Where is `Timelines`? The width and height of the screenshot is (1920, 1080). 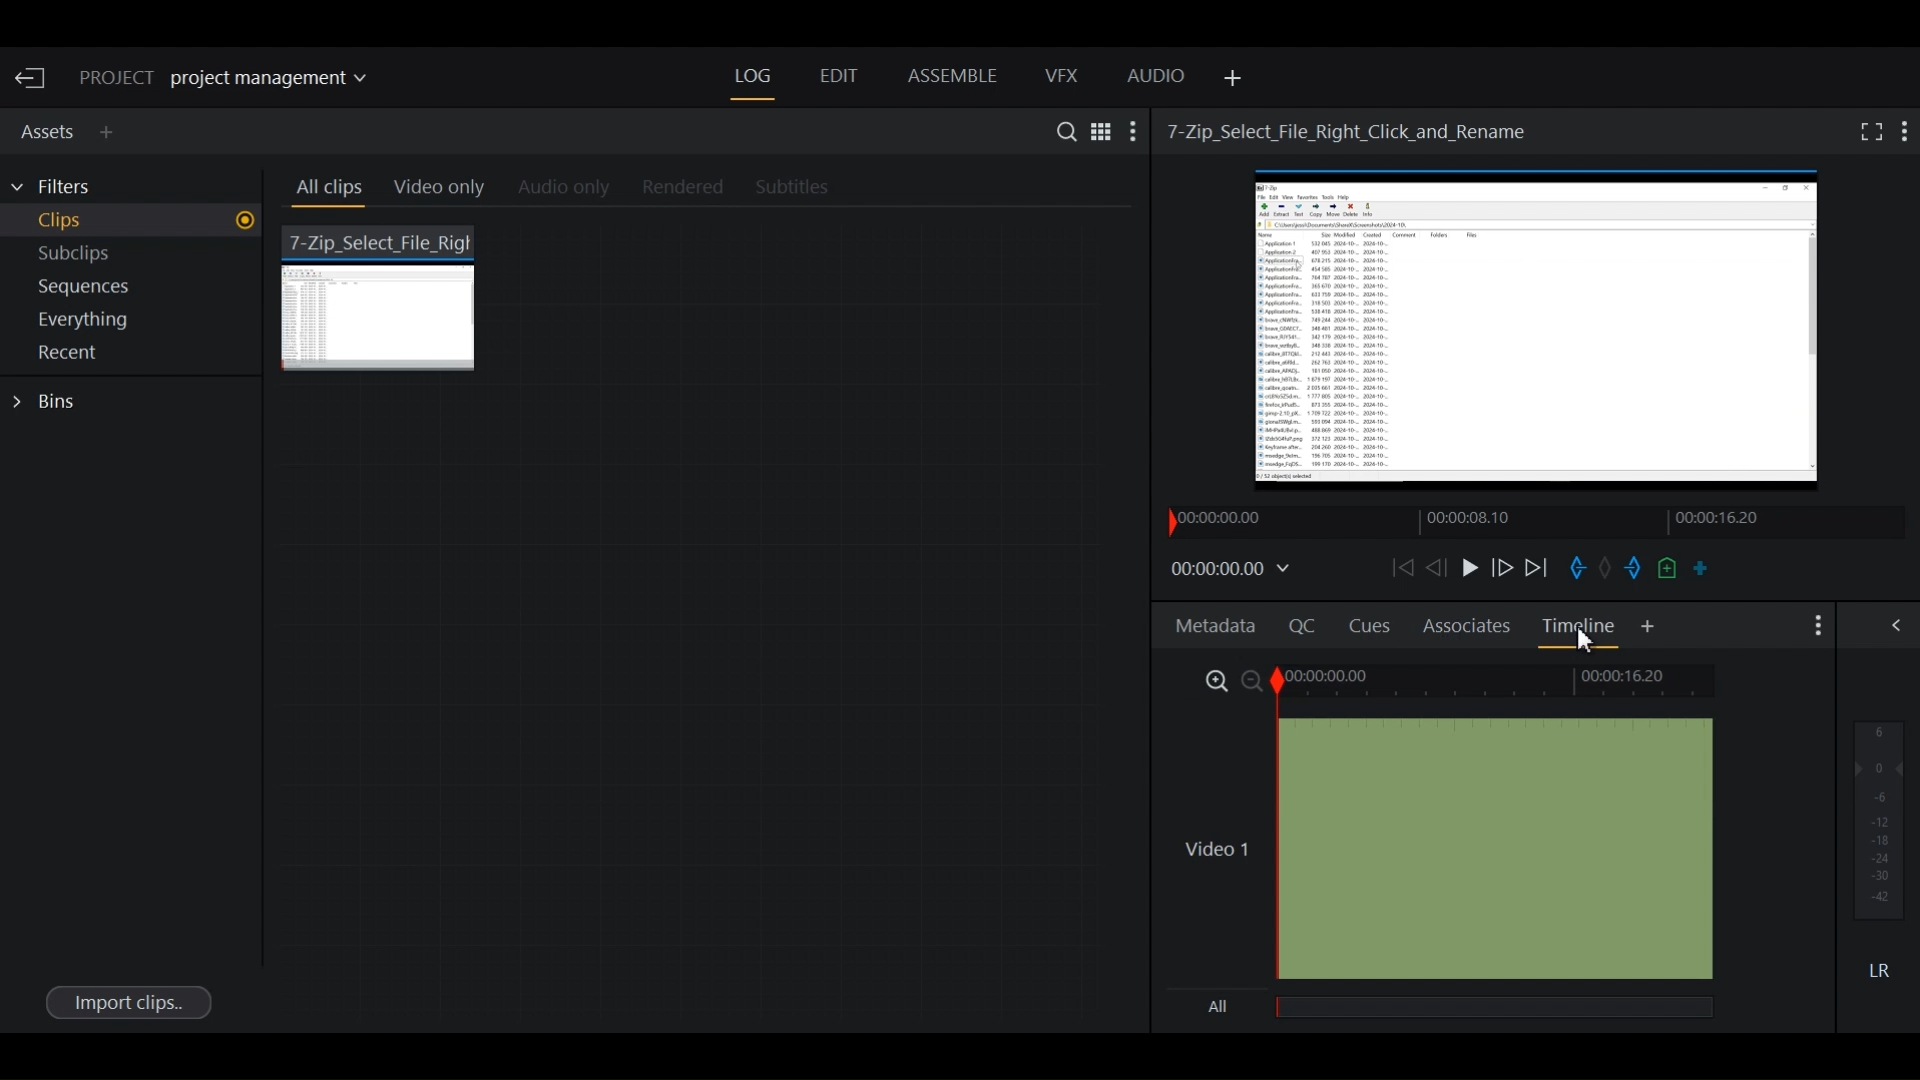 Timelines is located at coordinates (1581, 625).